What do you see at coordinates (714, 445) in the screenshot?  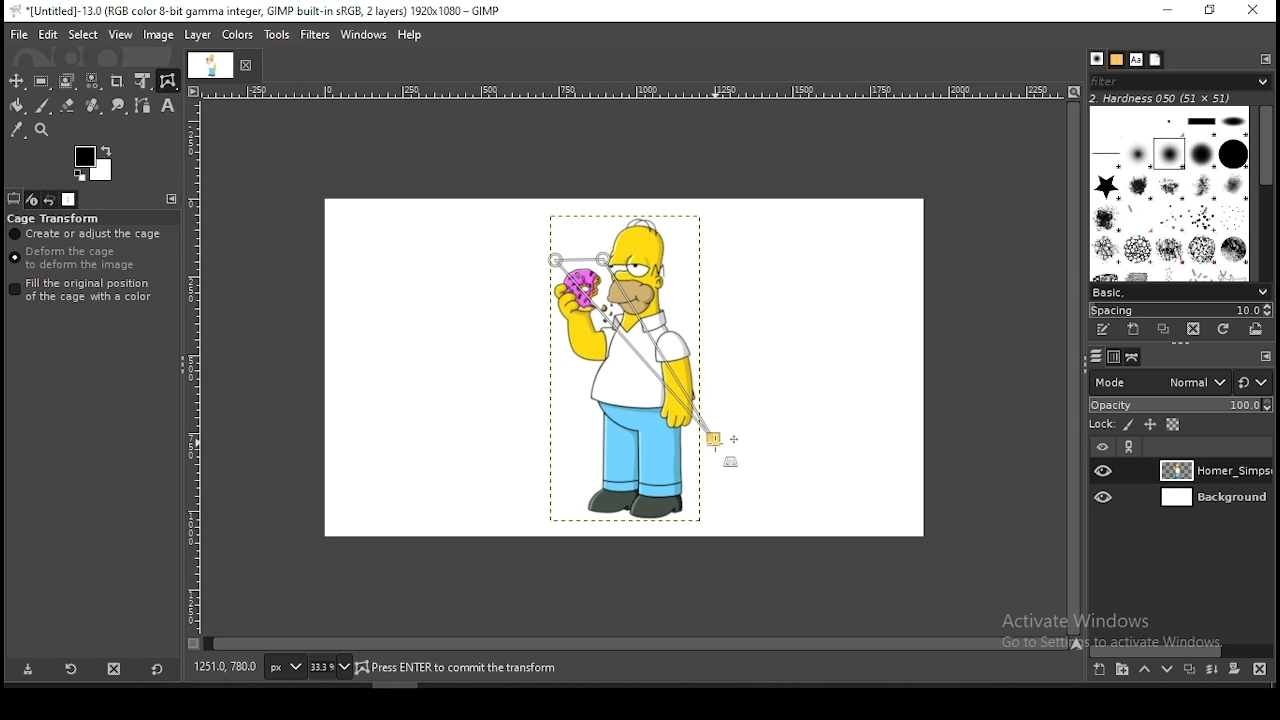 I see `mouse pointer` at bounding box center [714, 445].